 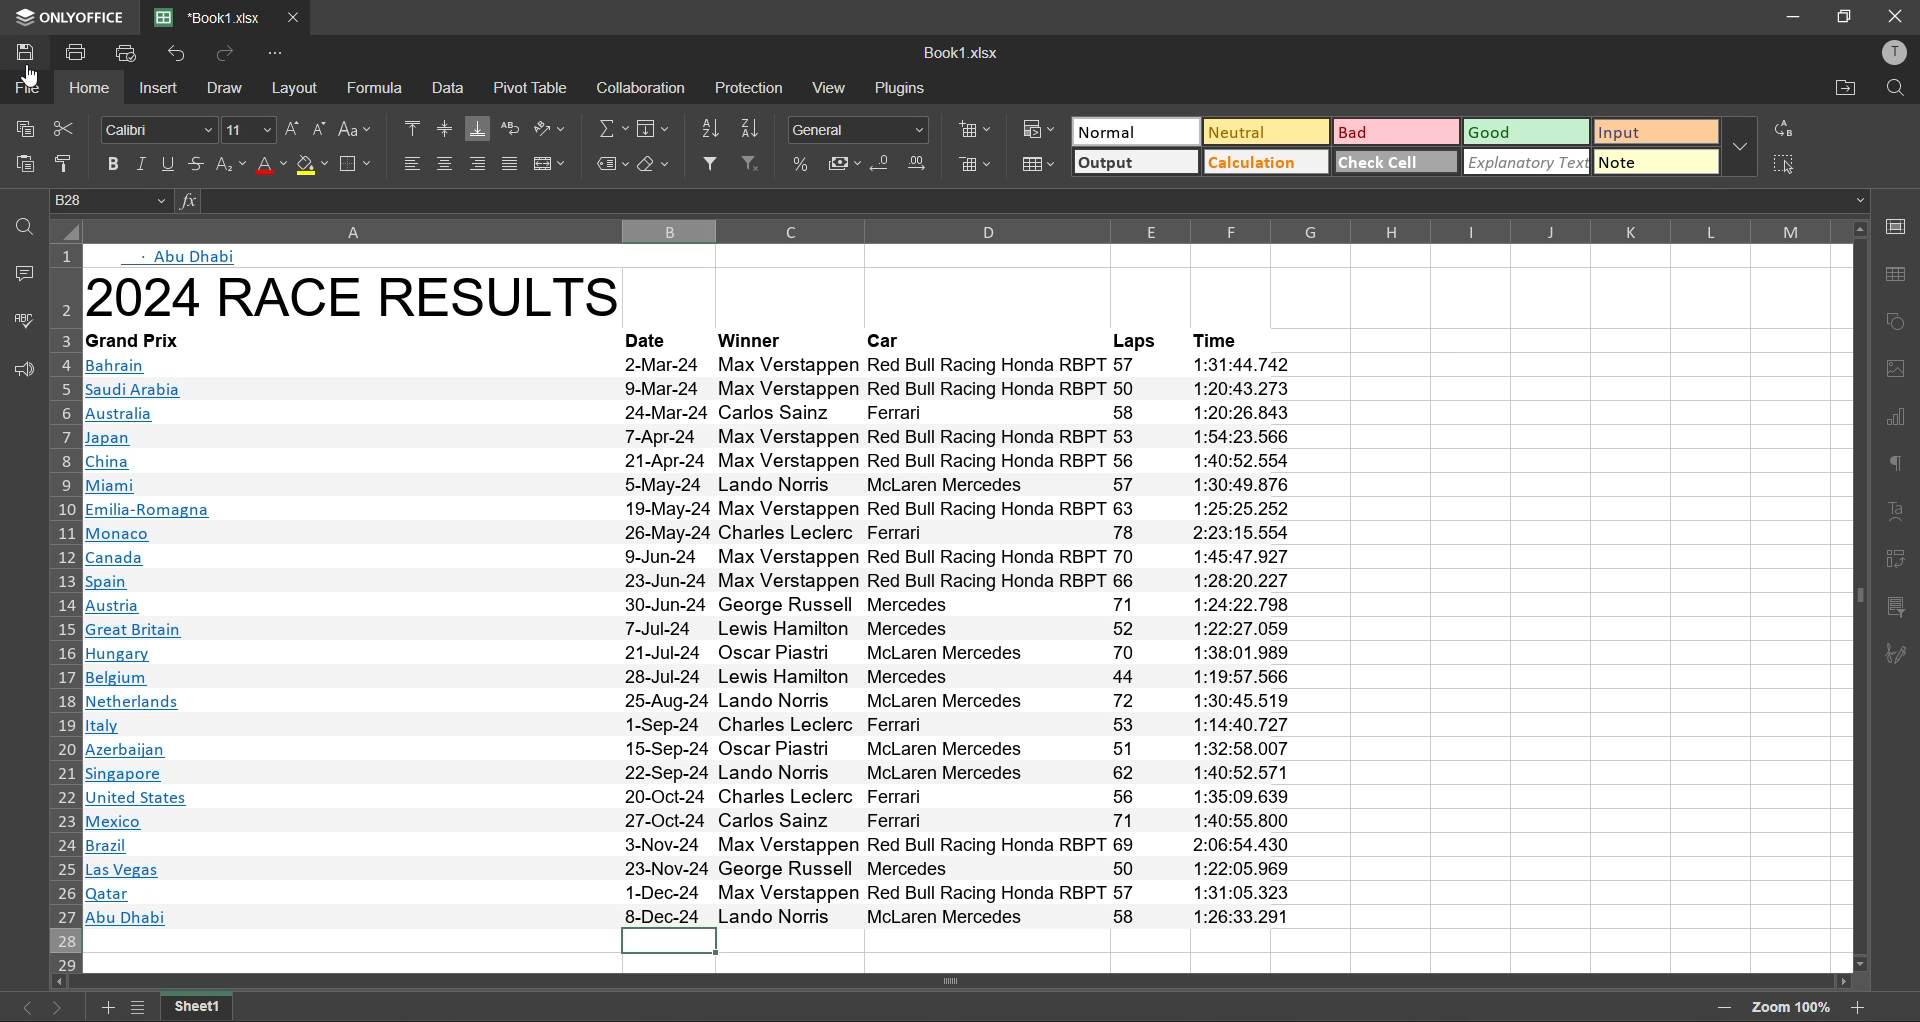 I want to click on field, so click(x=655, y=129).